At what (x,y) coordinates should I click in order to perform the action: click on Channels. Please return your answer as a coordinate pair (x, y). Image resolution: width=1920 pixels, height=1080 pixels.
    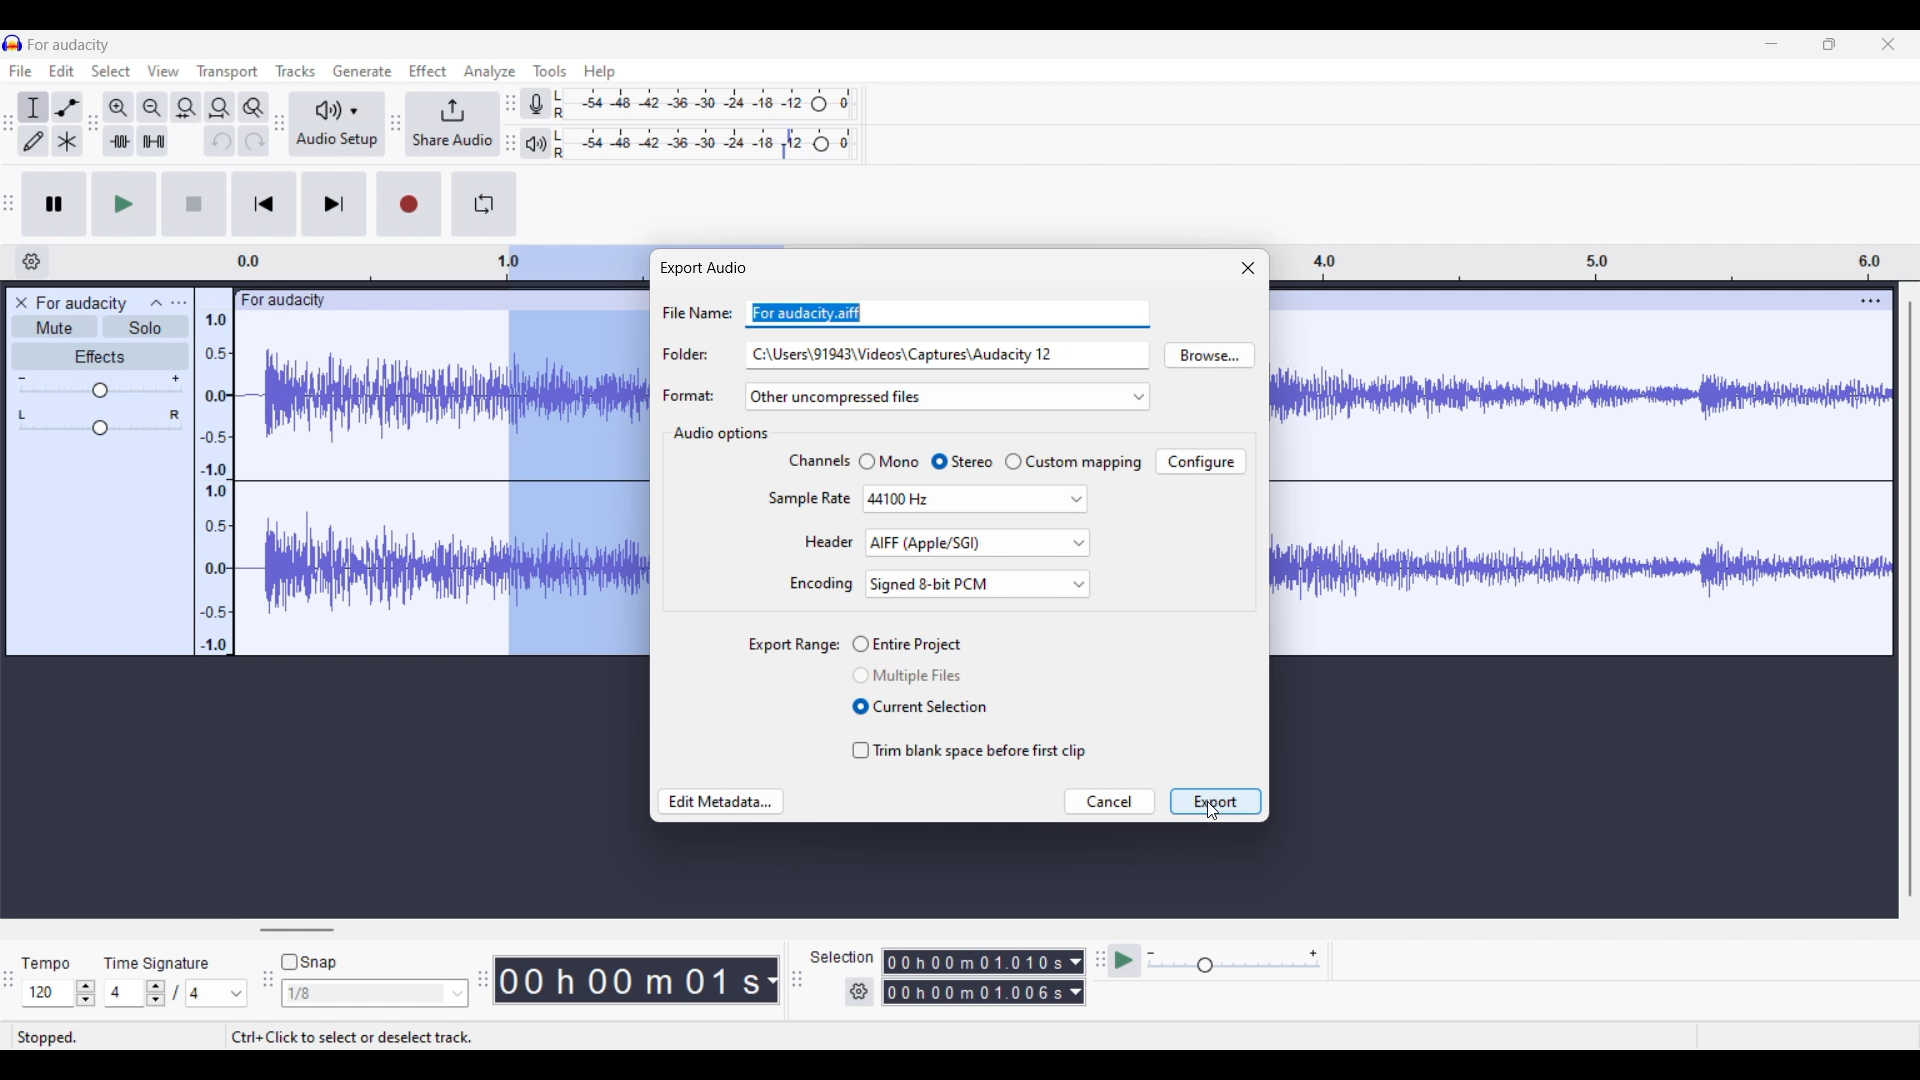
    Looking at the image, I should click on (814, 462).